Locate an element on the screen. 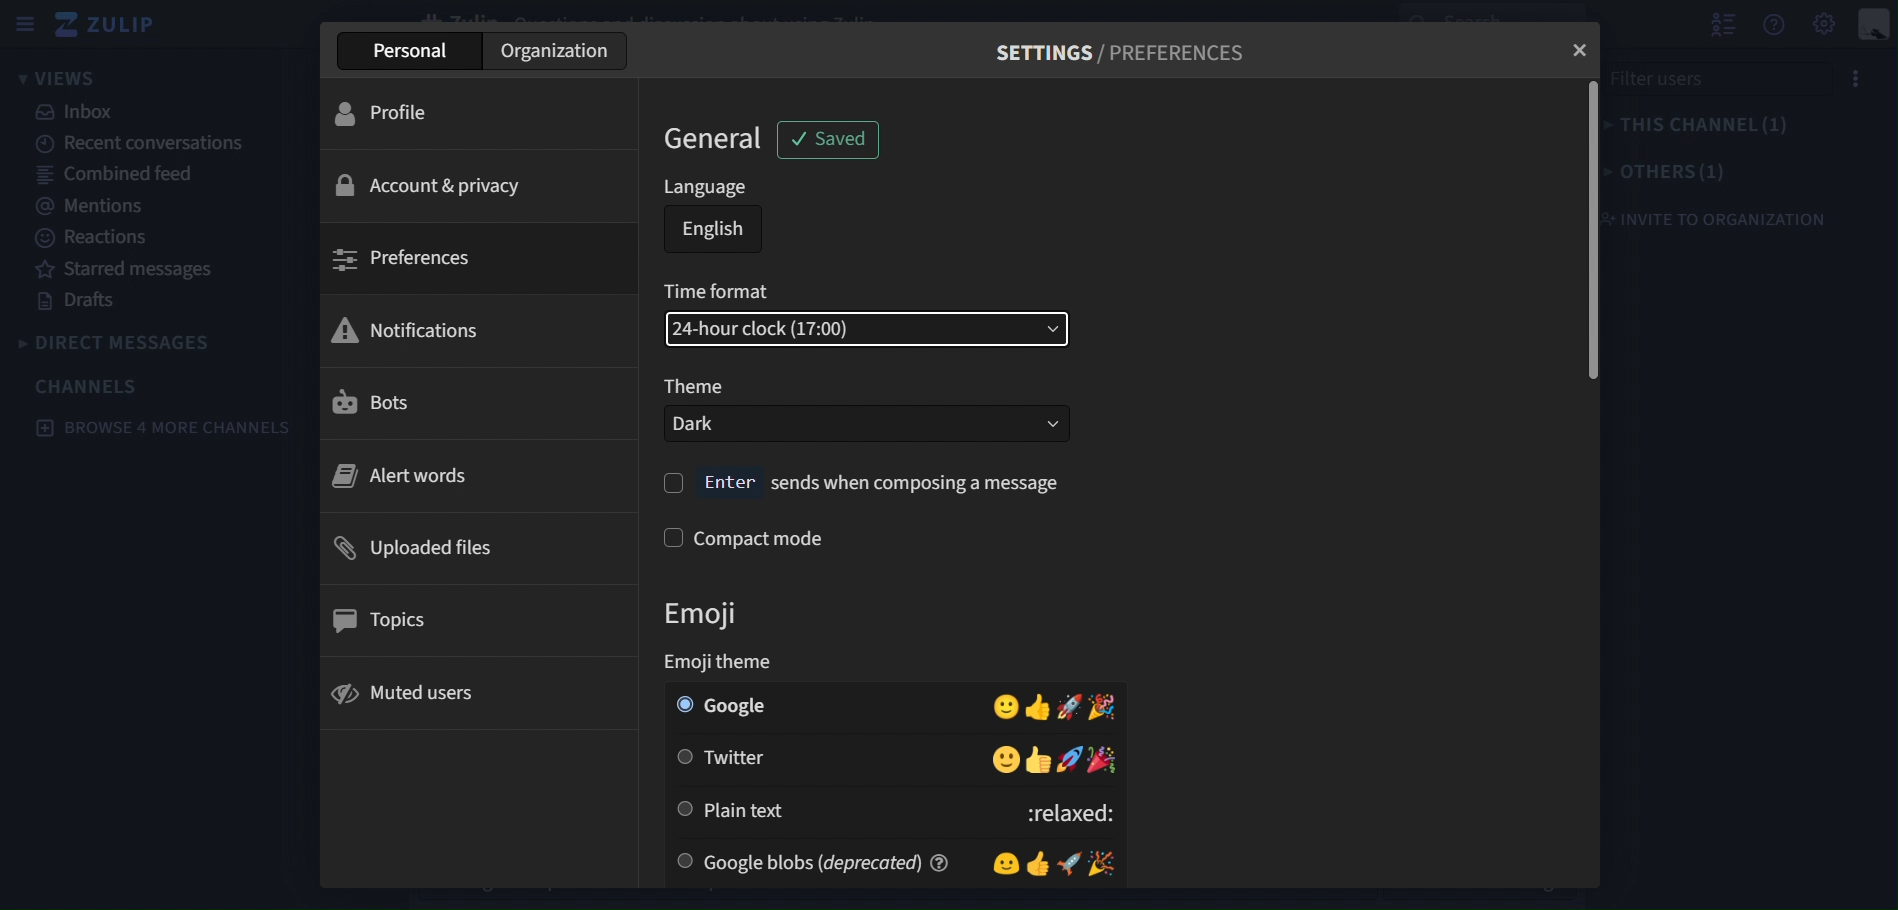  plain text is located at coordinates (731, 811).